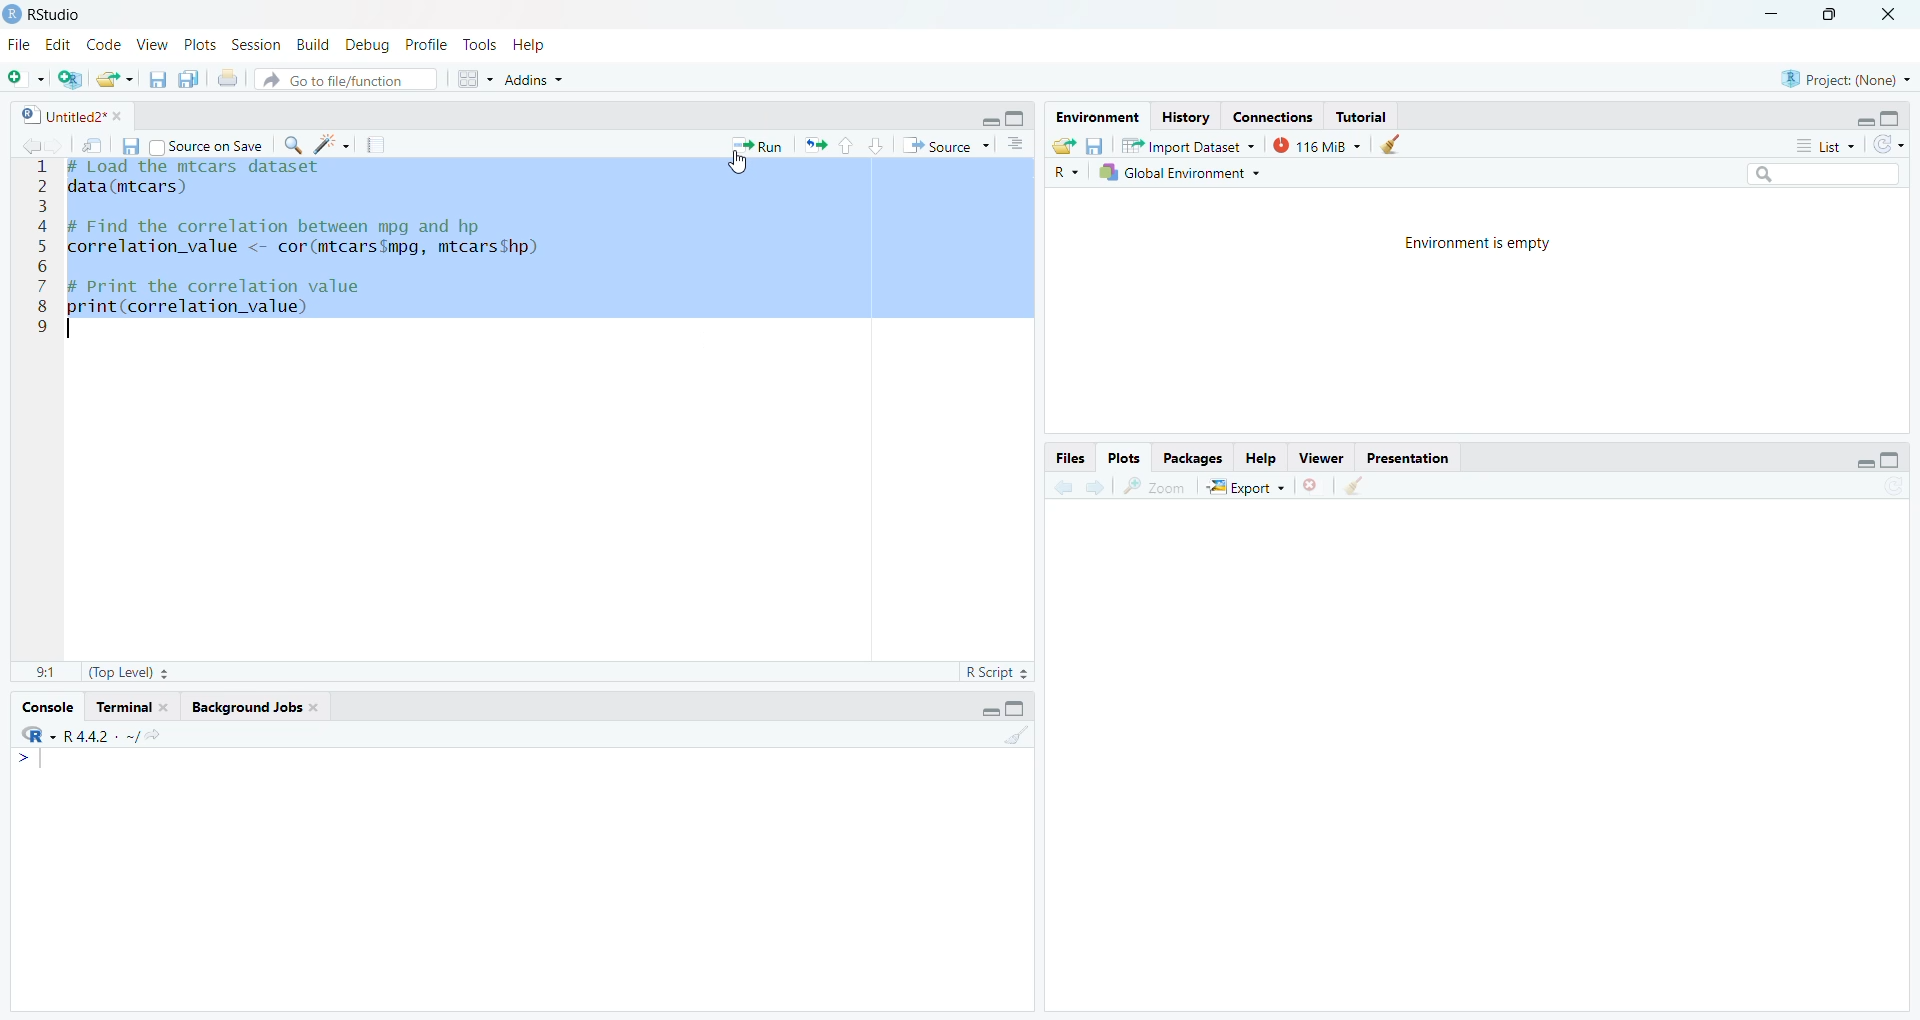 The width and height of the screenshot is (1920, 1020). What do you see at coordinates (336, 144) in the screenshot?
I see `Code Tools` at bounding box center [336, 144].